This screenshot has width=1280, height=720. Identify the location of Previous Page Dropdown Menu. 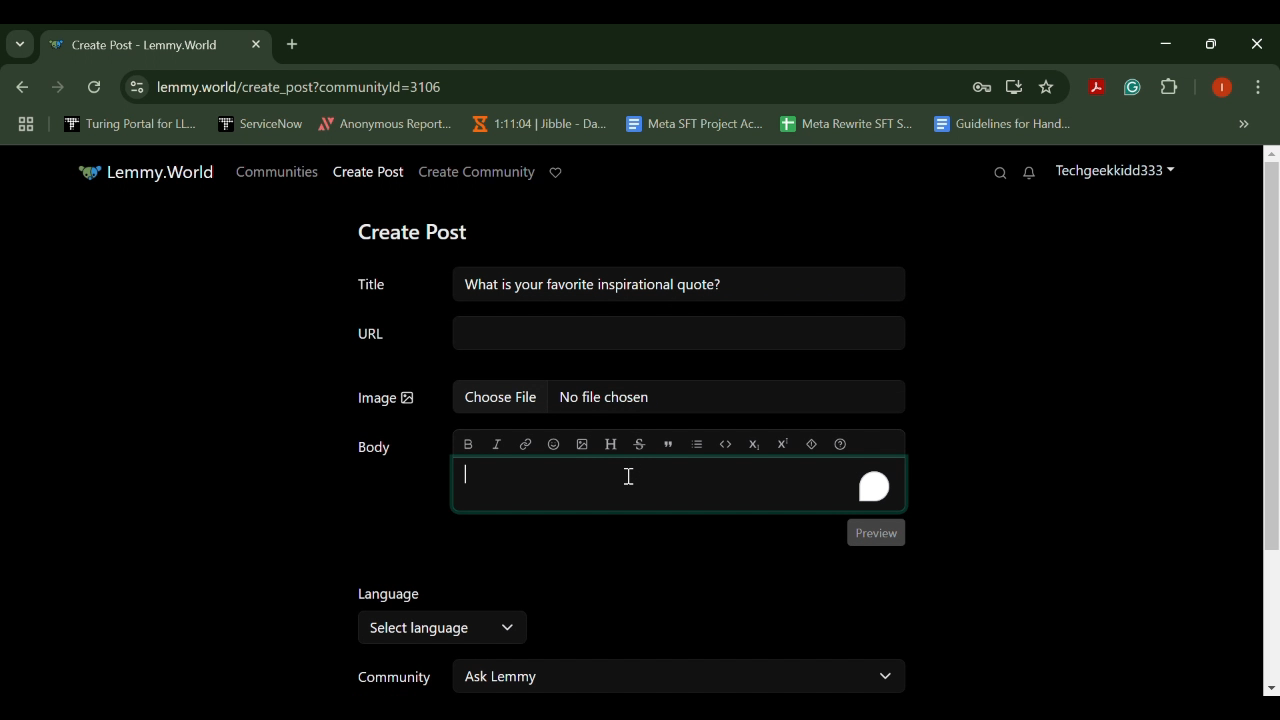
(20, 45).